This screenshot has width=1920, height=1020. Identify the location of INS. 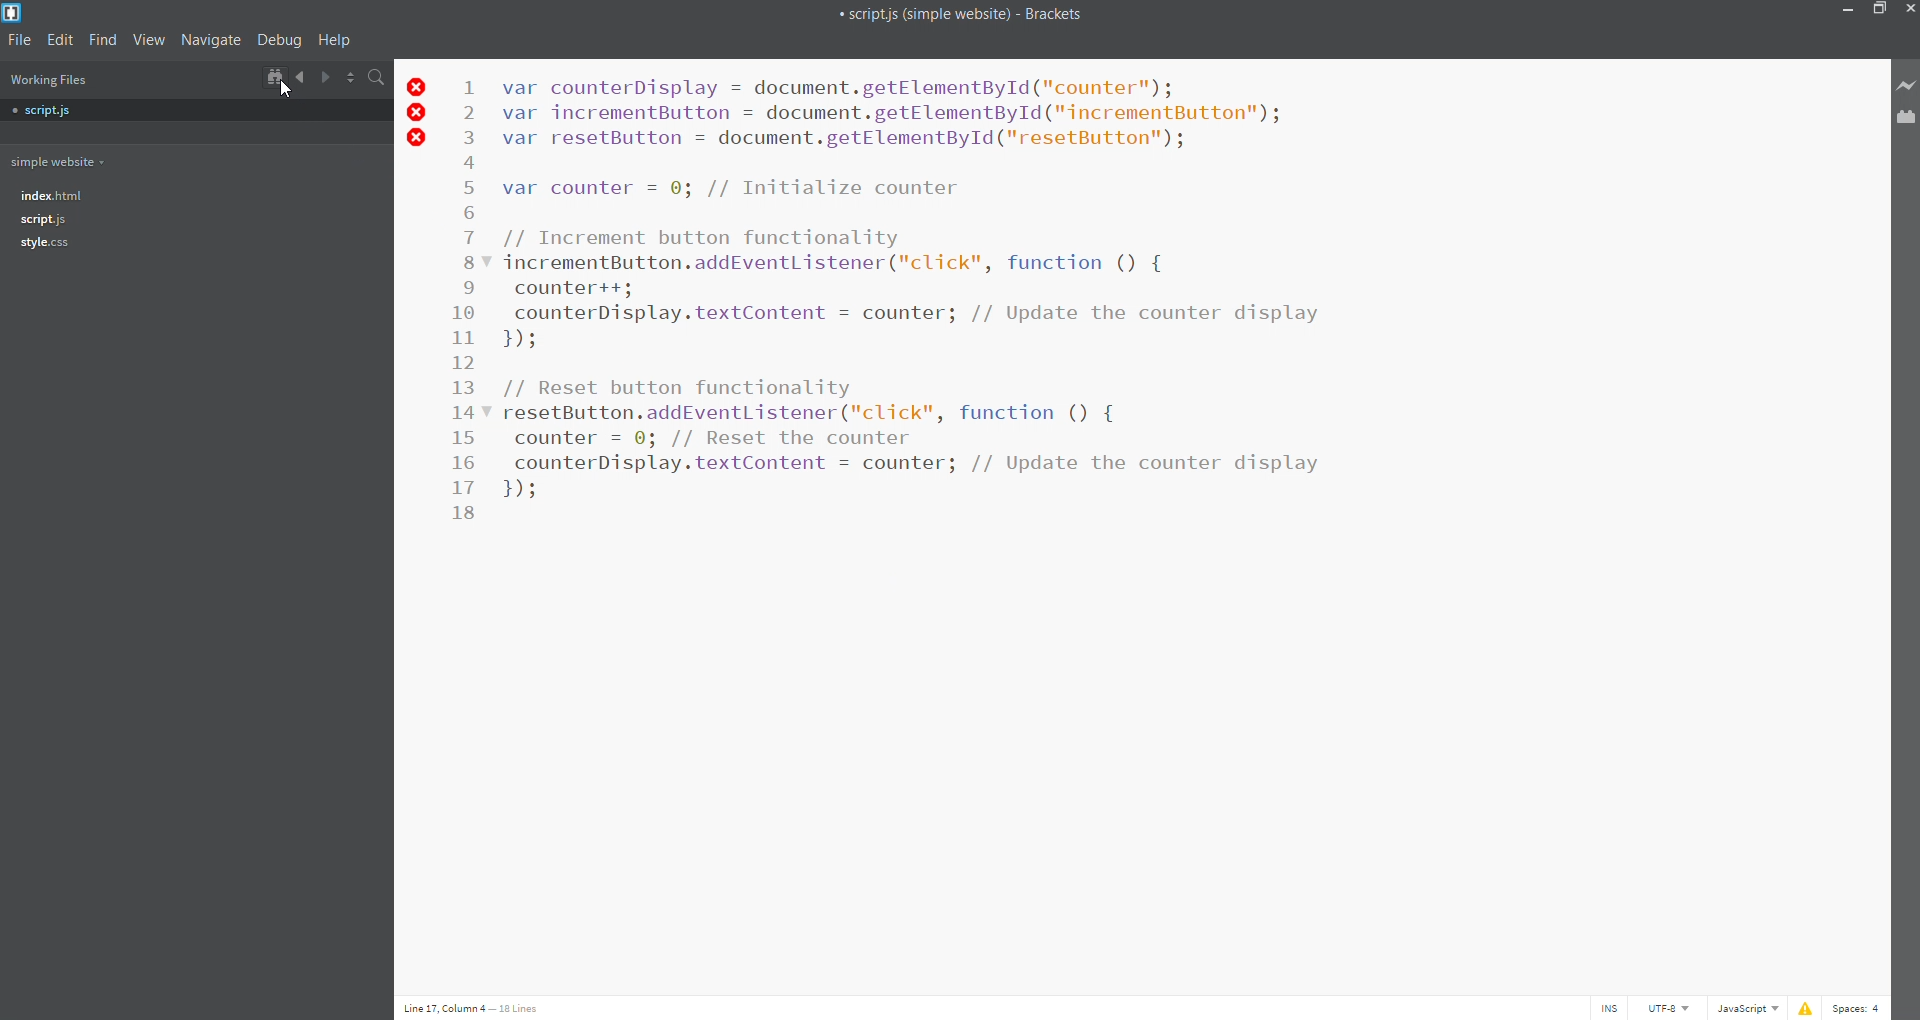
(1607, 1007).